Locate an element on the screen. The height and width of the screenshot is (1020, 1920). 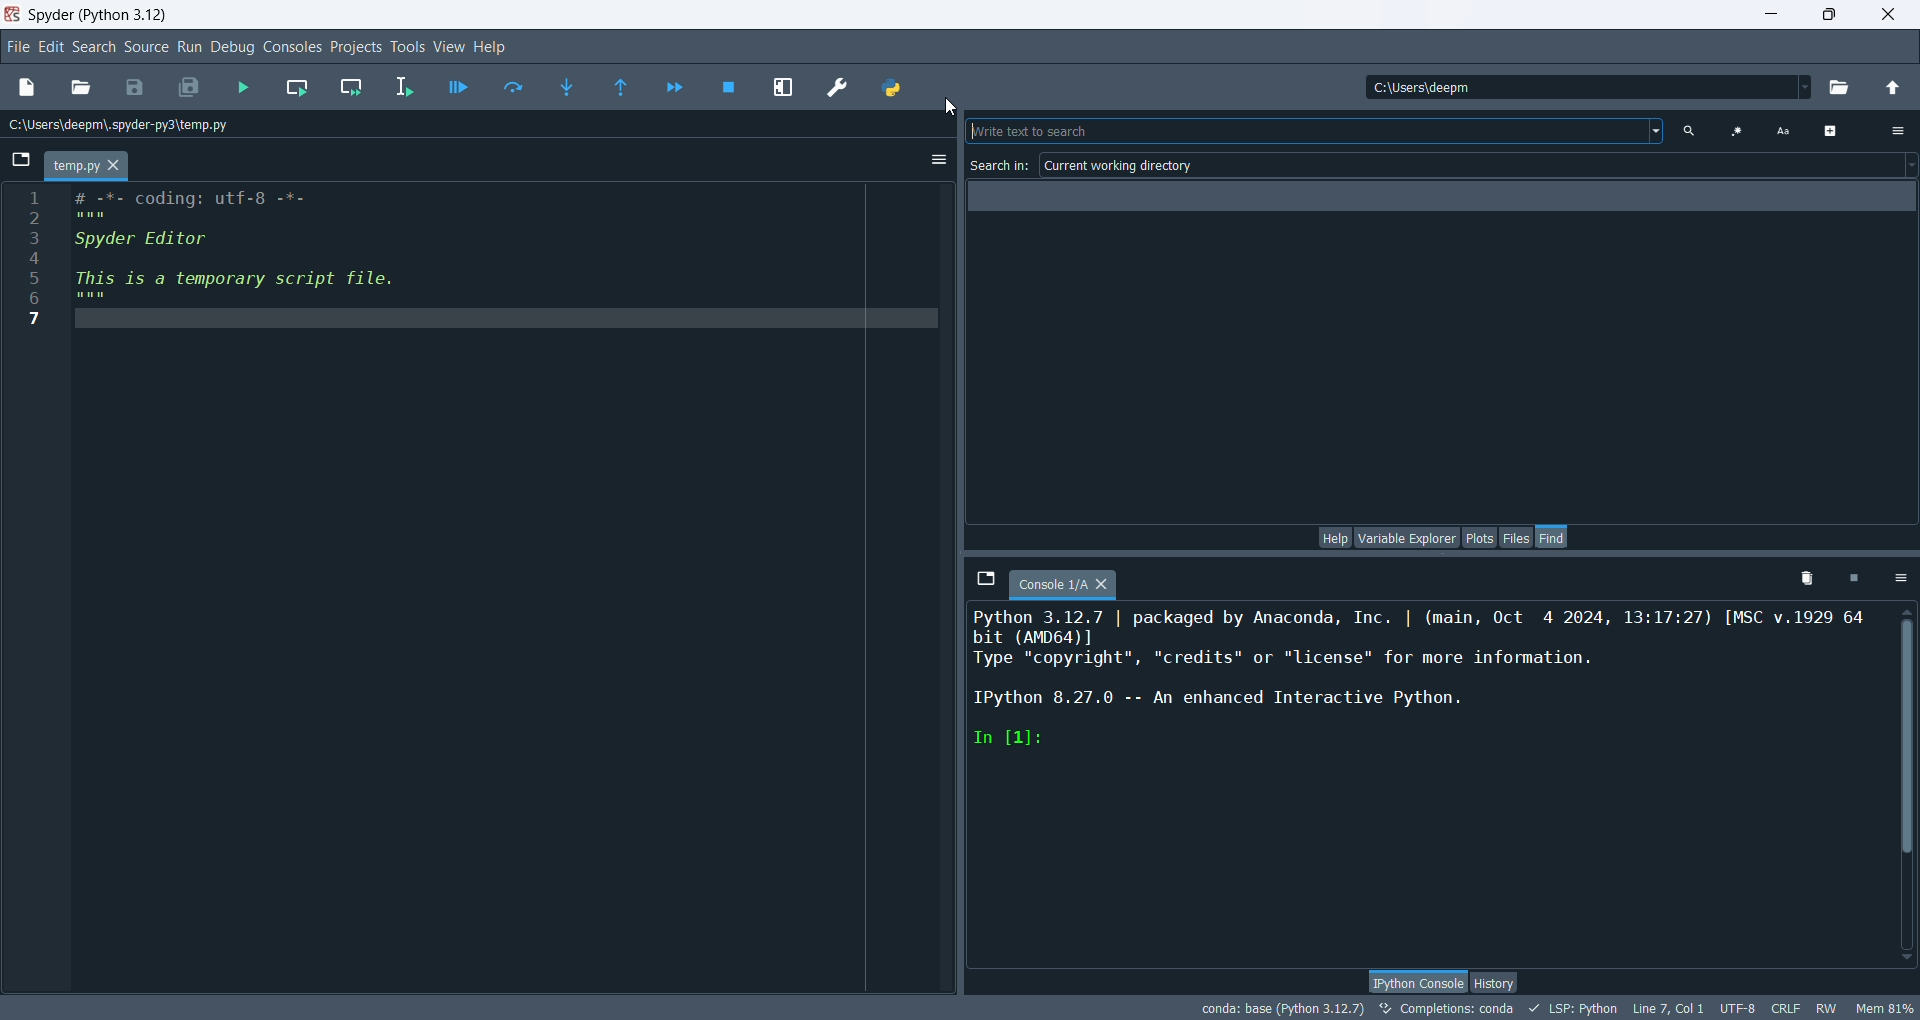
debug files is located at coordinates (459, 87).